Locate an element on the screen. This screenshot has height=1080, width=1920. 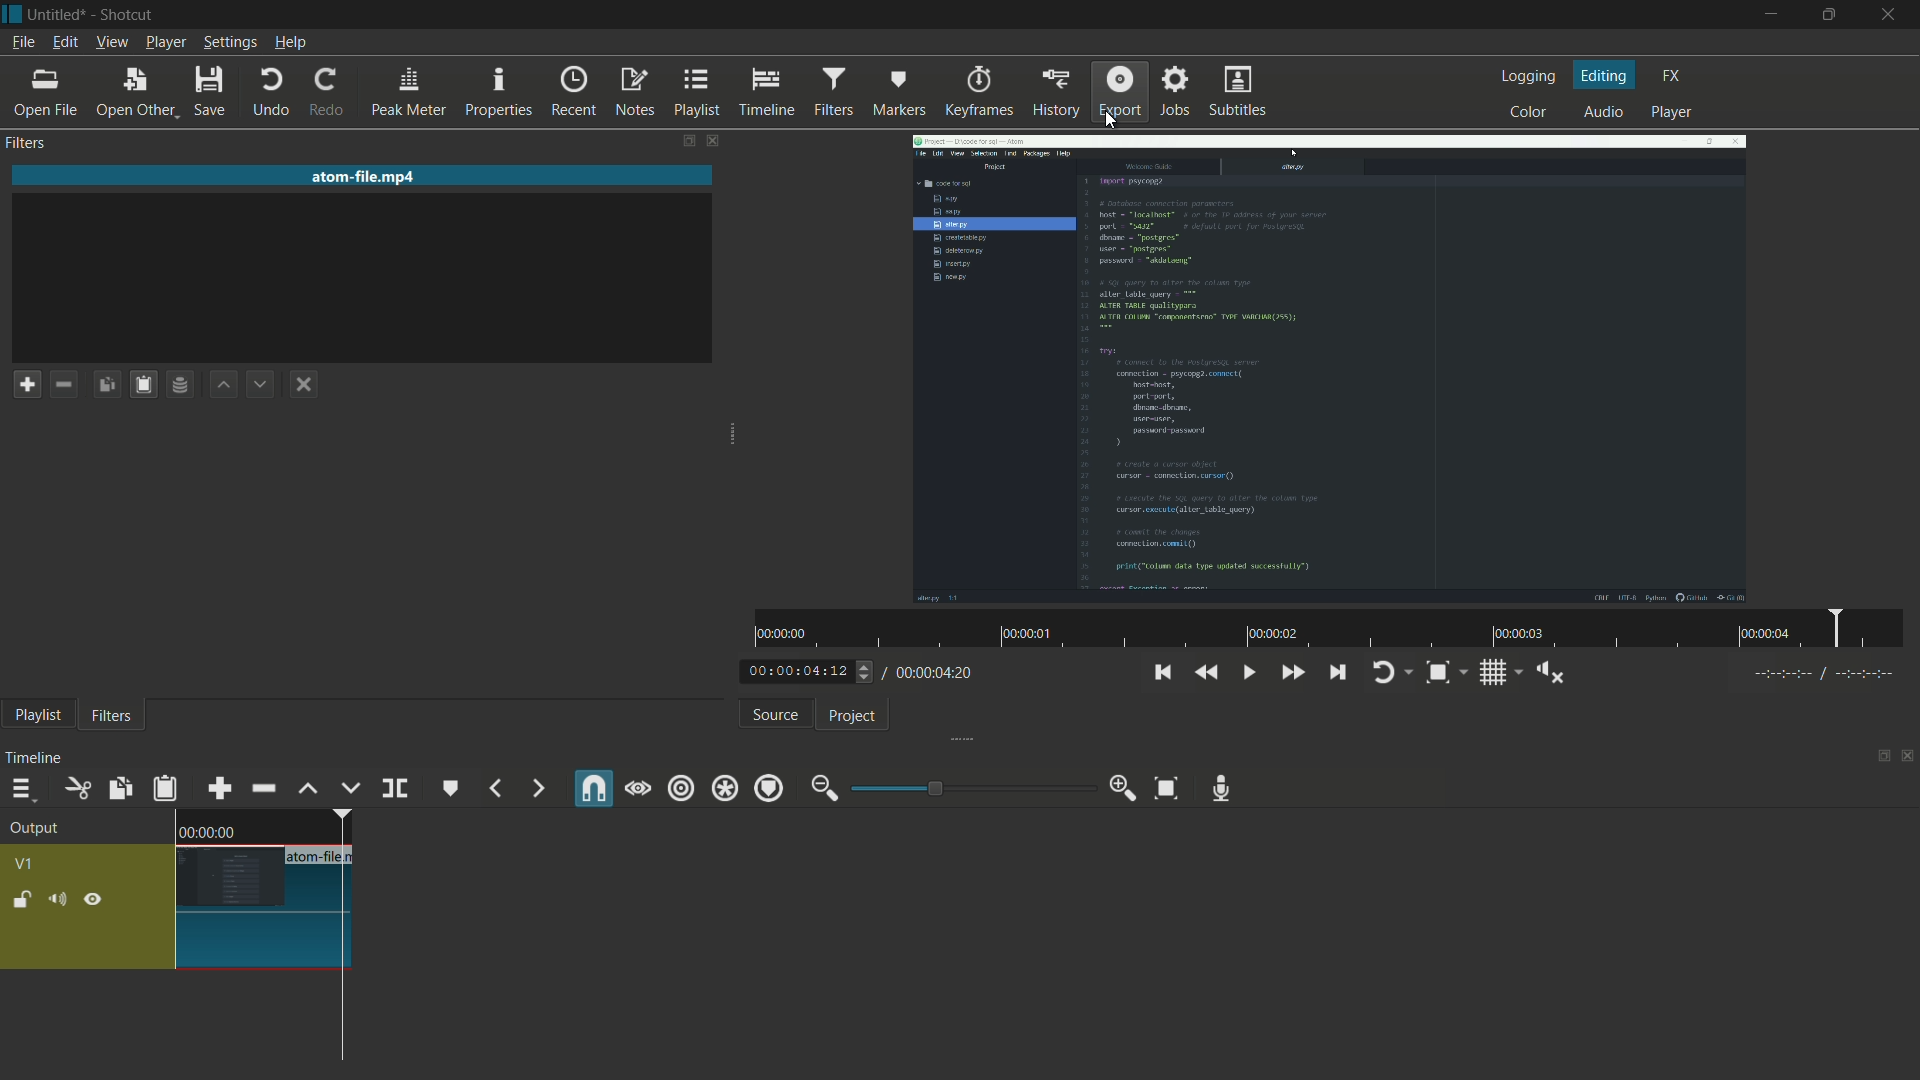
close app is located at coordinates (1894, 16).